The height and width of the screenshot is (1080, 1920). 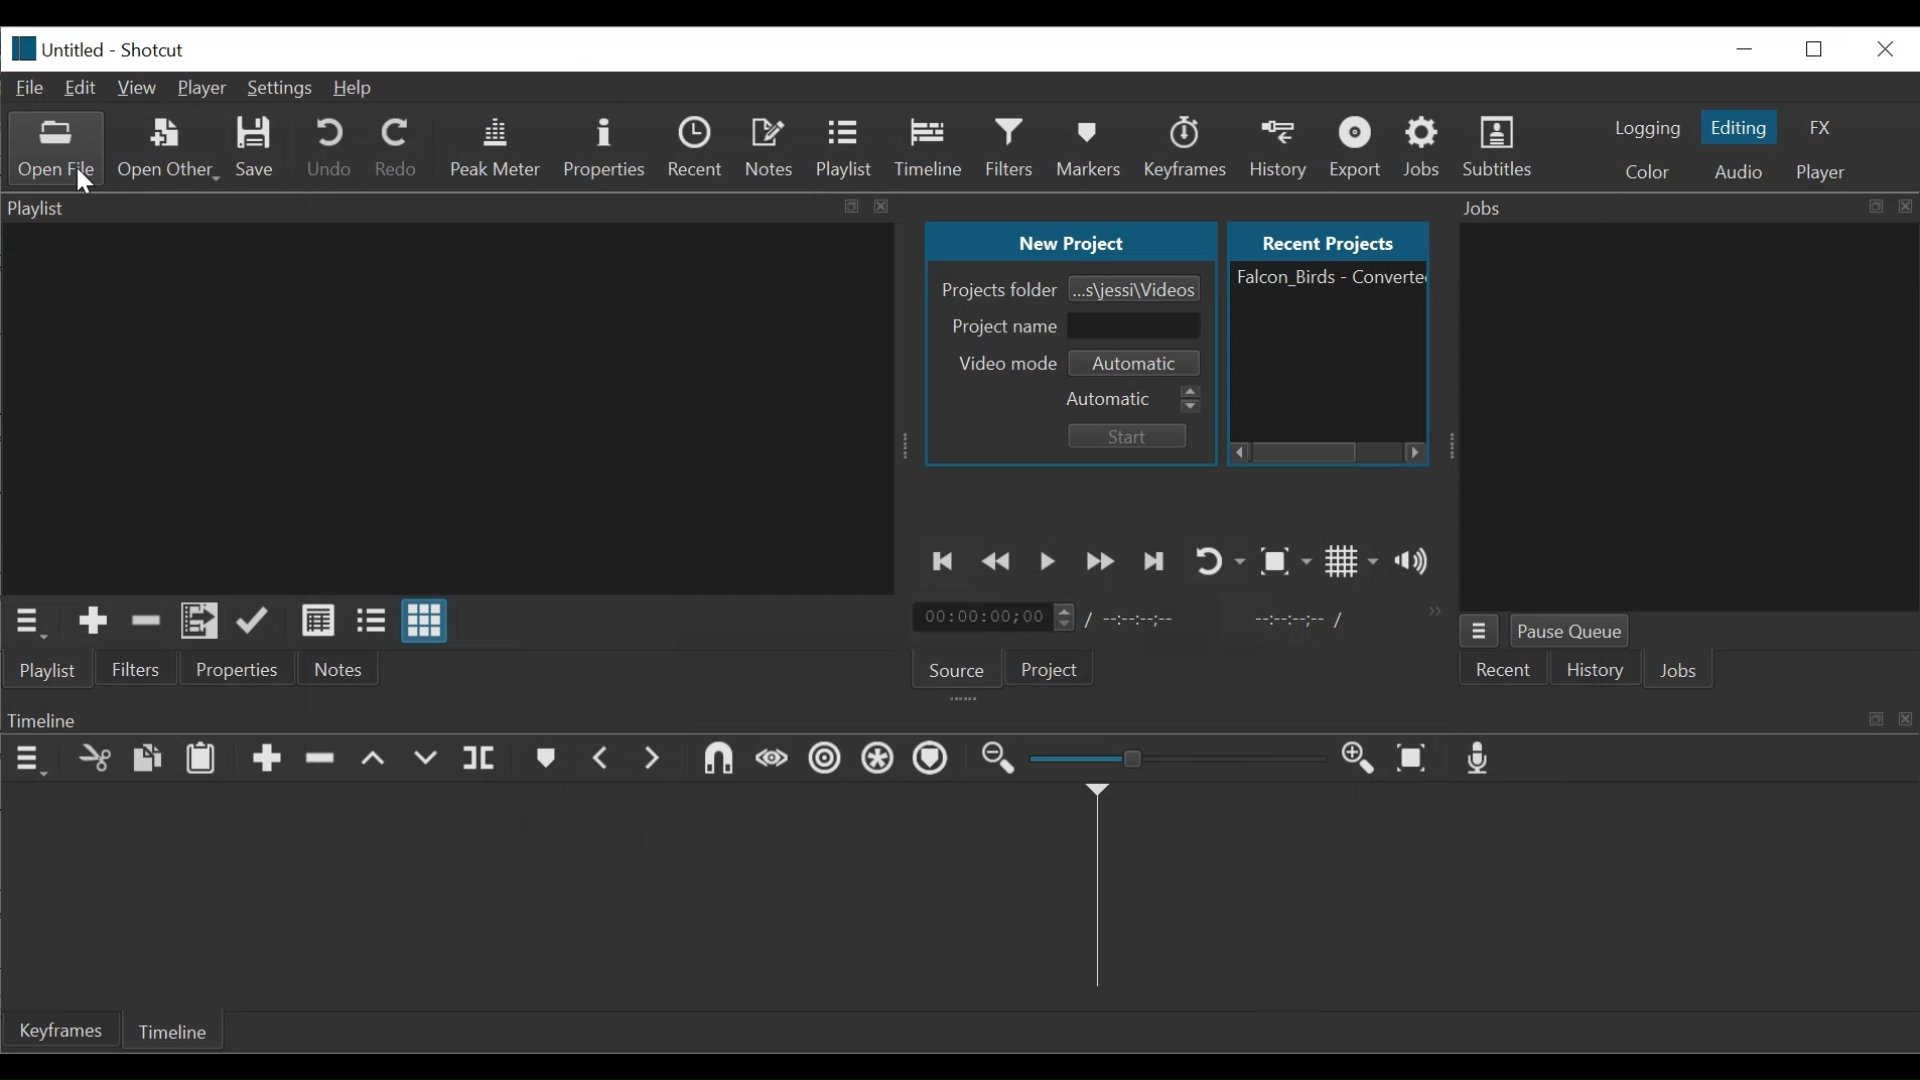 What do you see at coordinates (1124, 438) in the screenshot?
I see `Start Button` at bounding box center [1124, 438].